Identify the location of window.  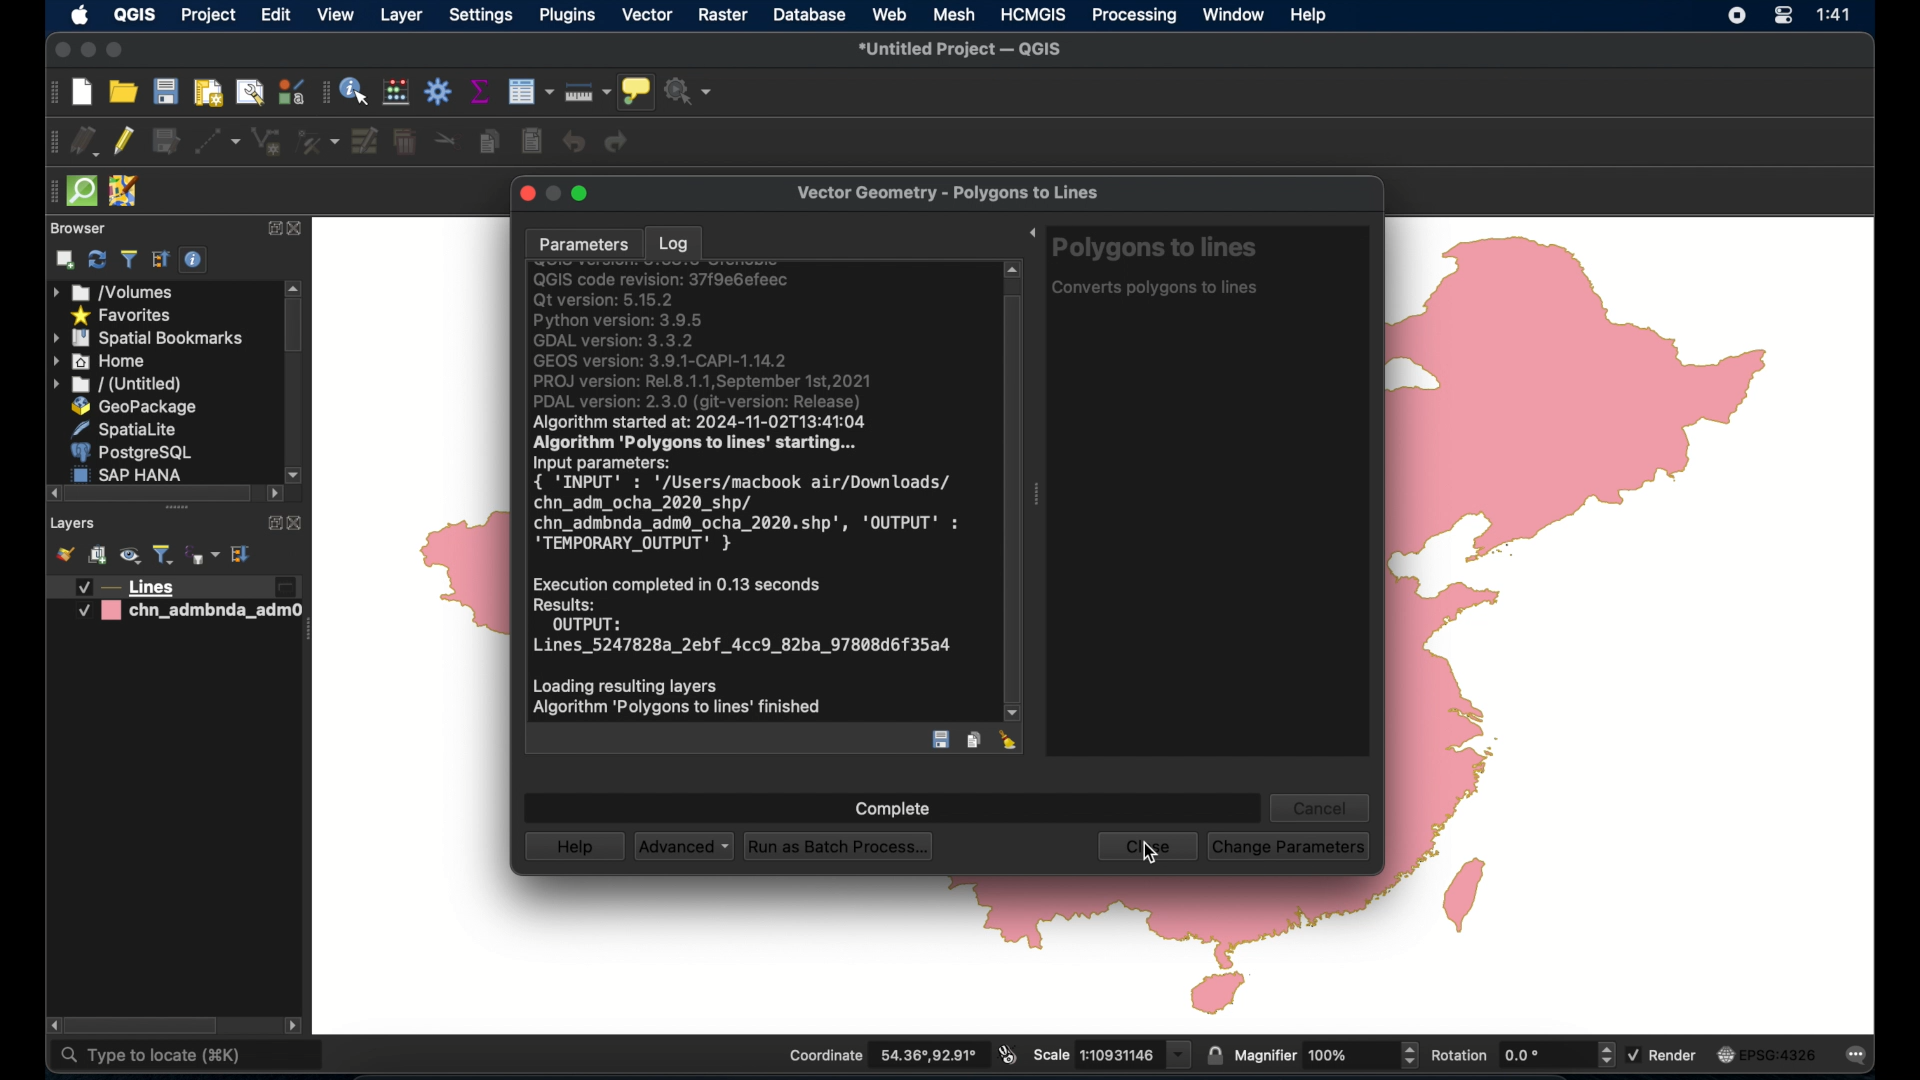
(1233, 14).